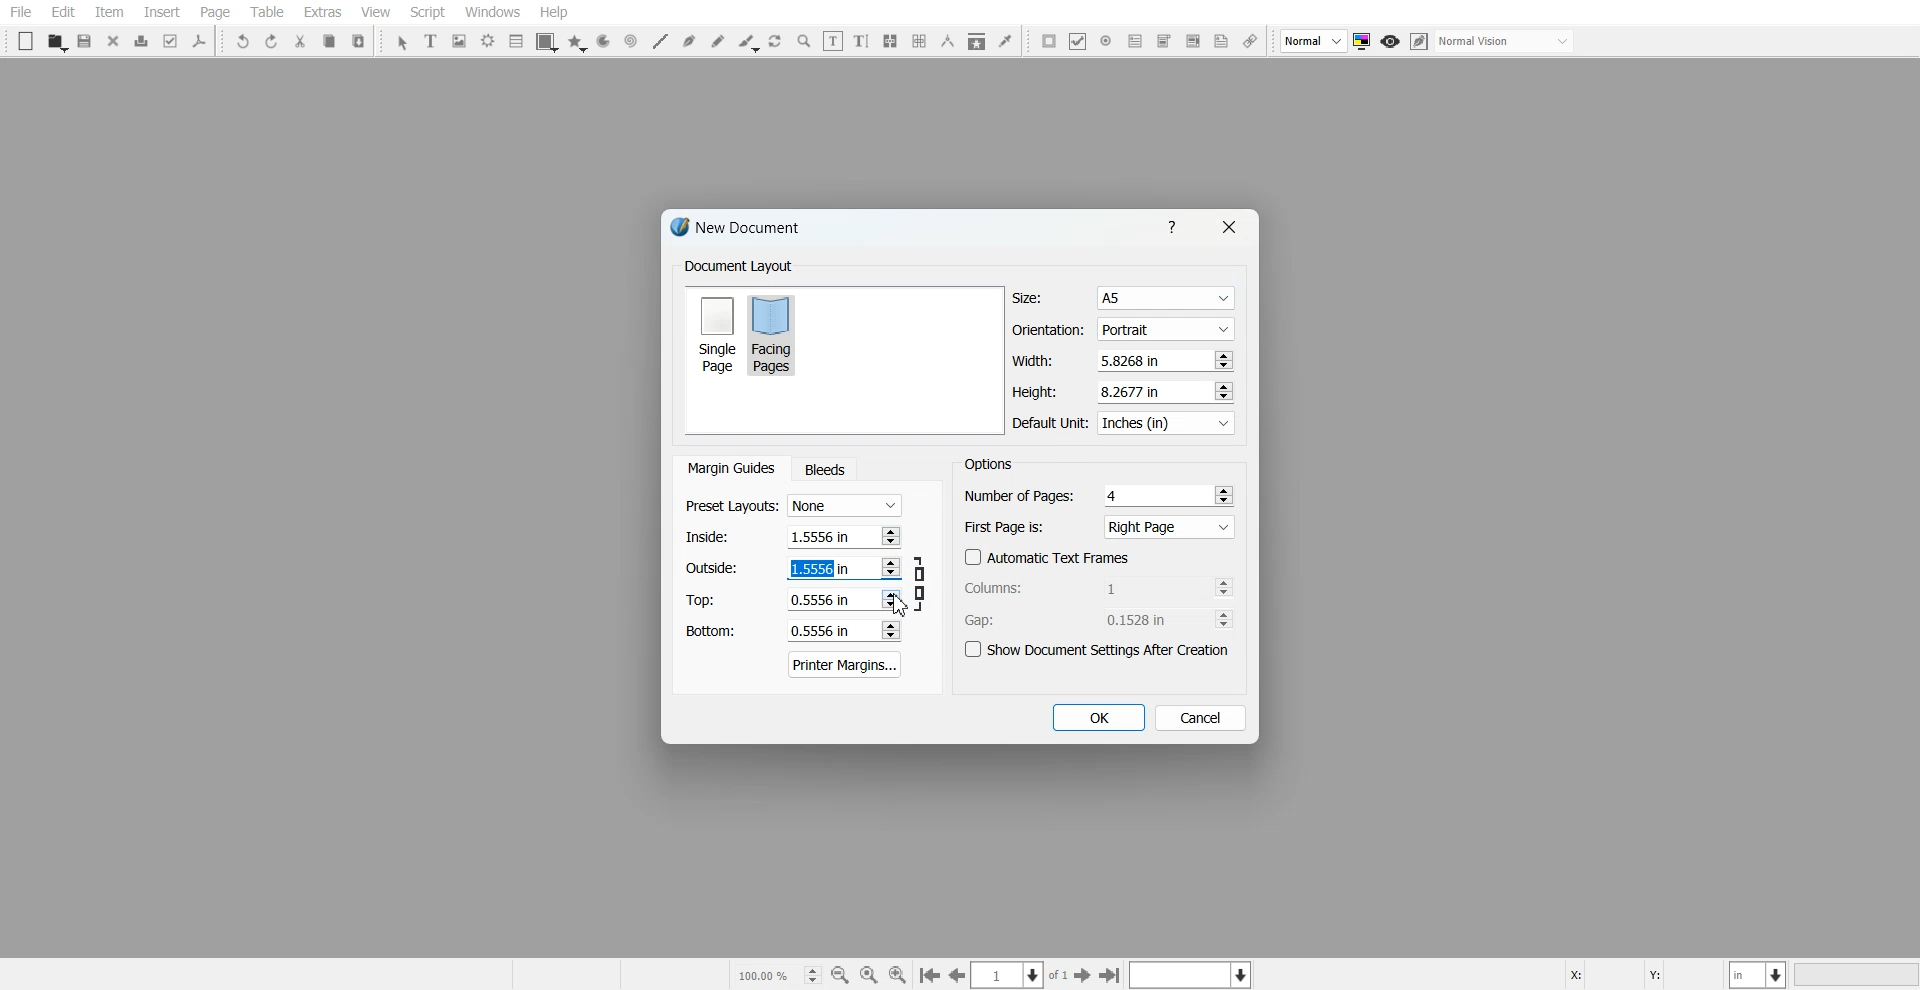 Image resolution: width=1920 pixels, height=990 pixels. Describe the element at coordinates (794, 568) in the screenshot. I see `Right margin adjuster` at that location.